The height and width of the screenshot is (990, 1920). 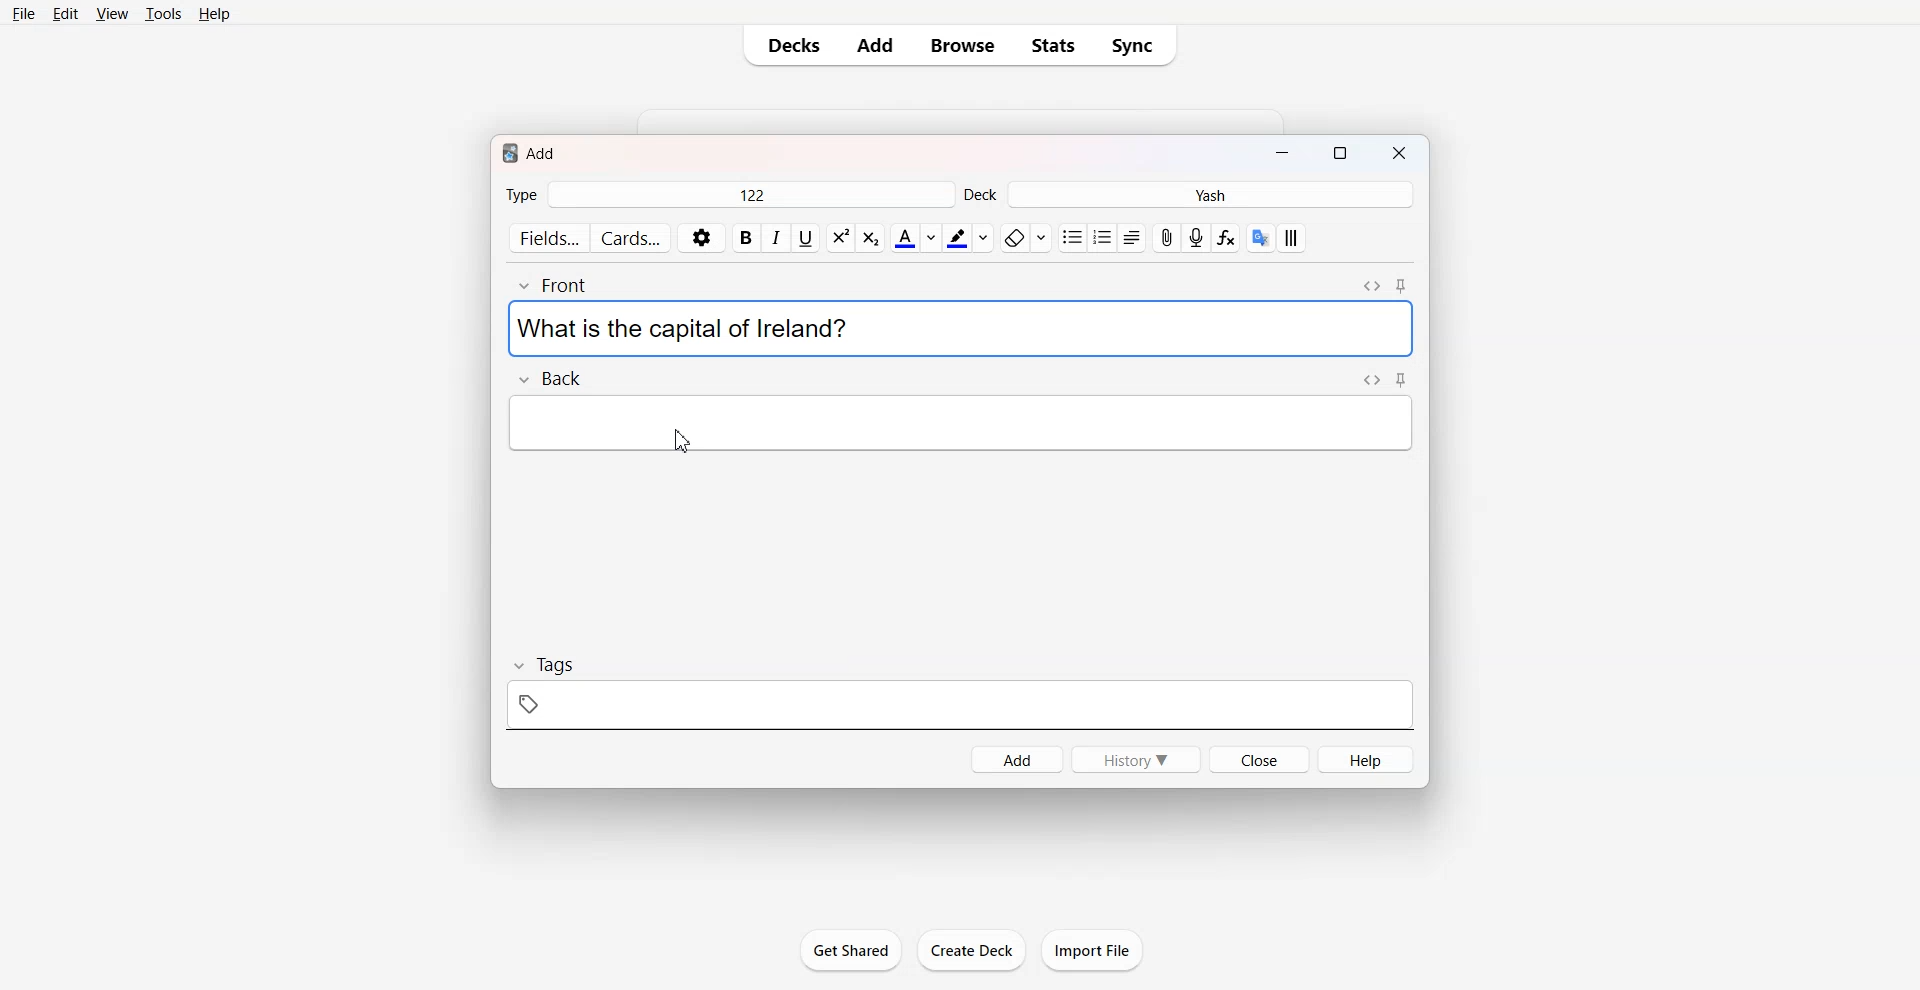 What do you see at coordinates (1373, 379) in the screenshot?
I see `Toggle HTML Editor` at bounding box center [1373, 379].